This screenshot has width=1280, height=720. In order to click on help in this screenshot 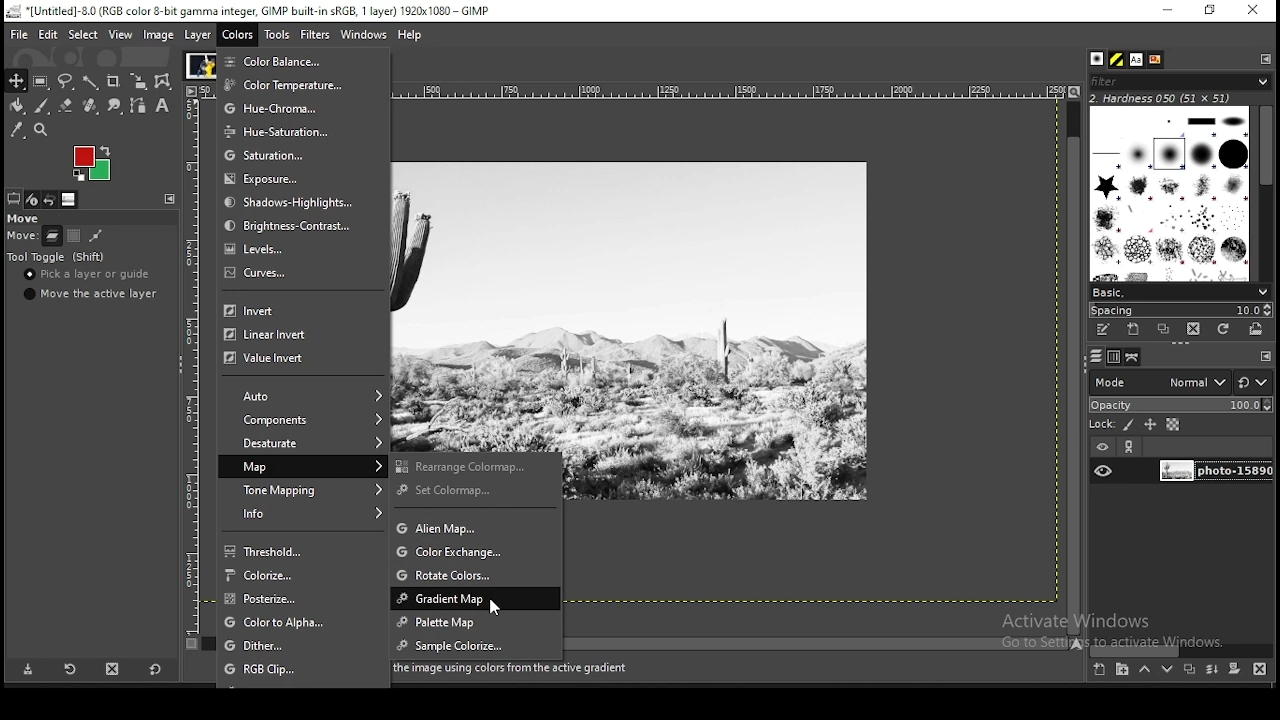, I will do `click(412, 36)`.